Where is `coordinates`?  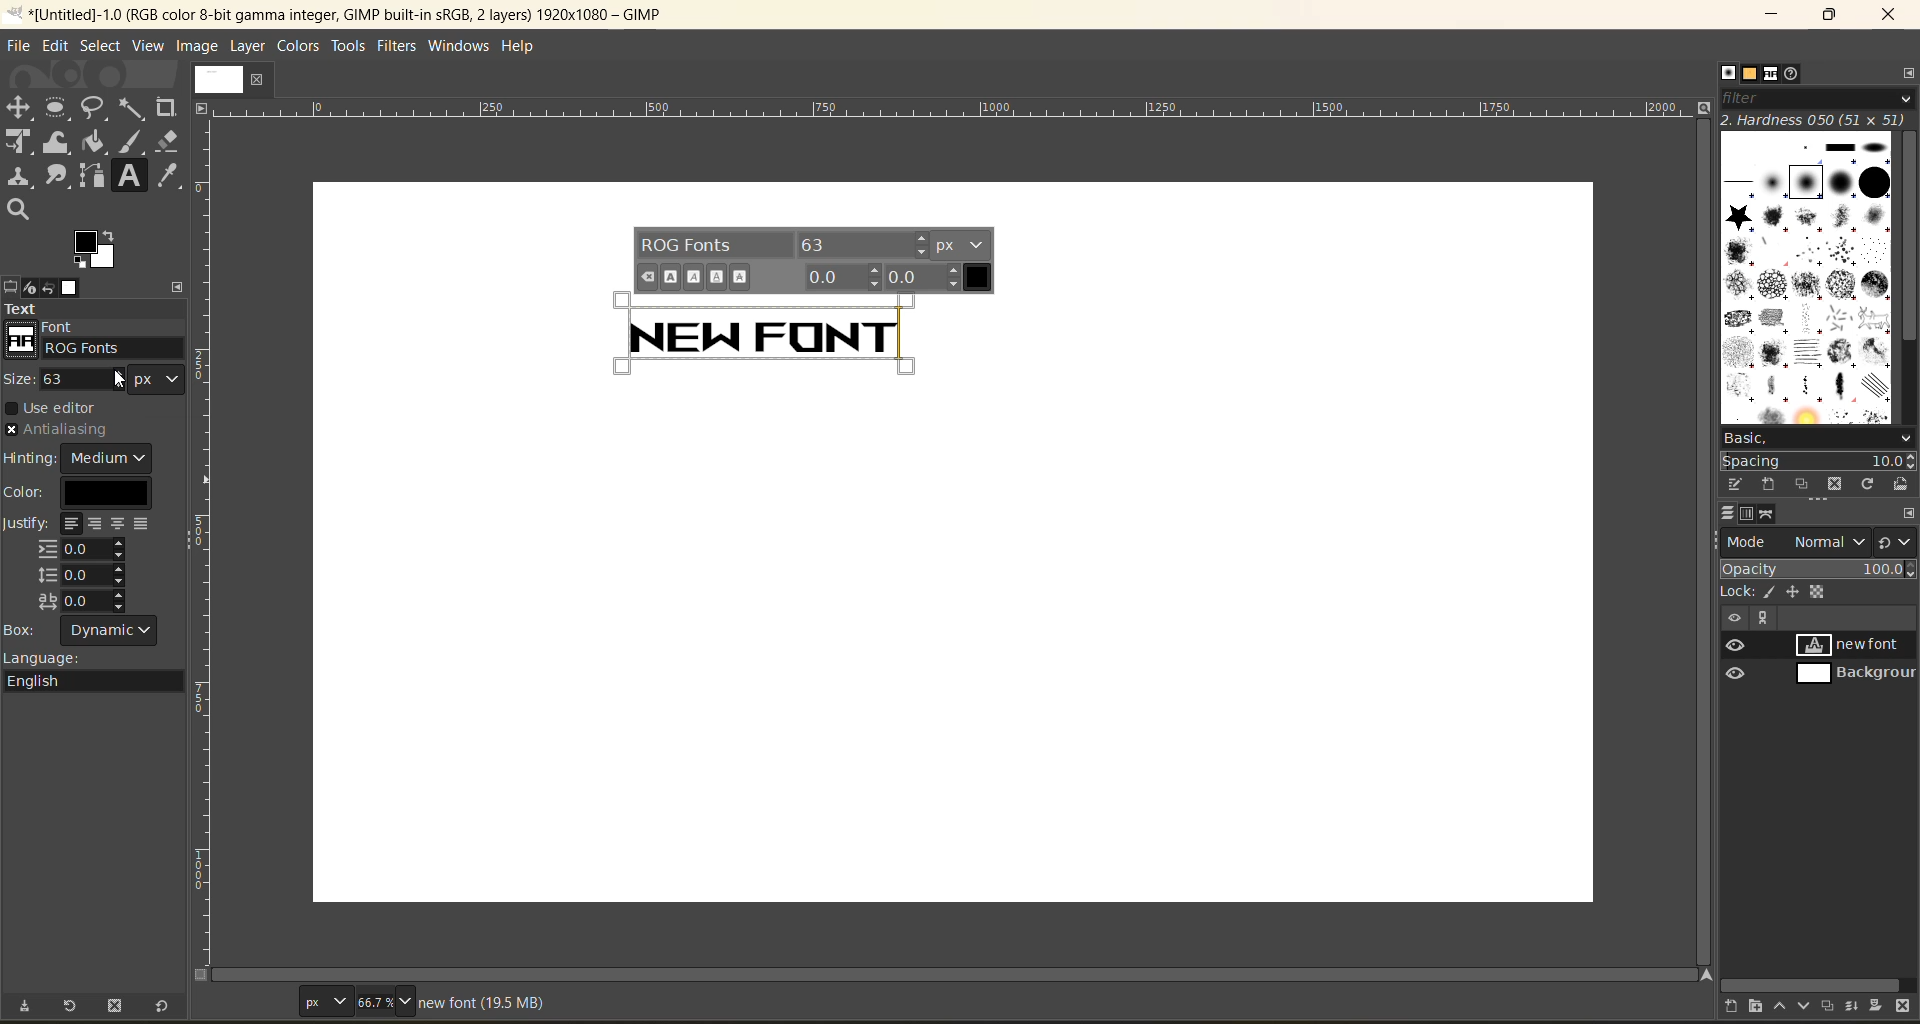
coordinates is located at coordinates (255, 1003).